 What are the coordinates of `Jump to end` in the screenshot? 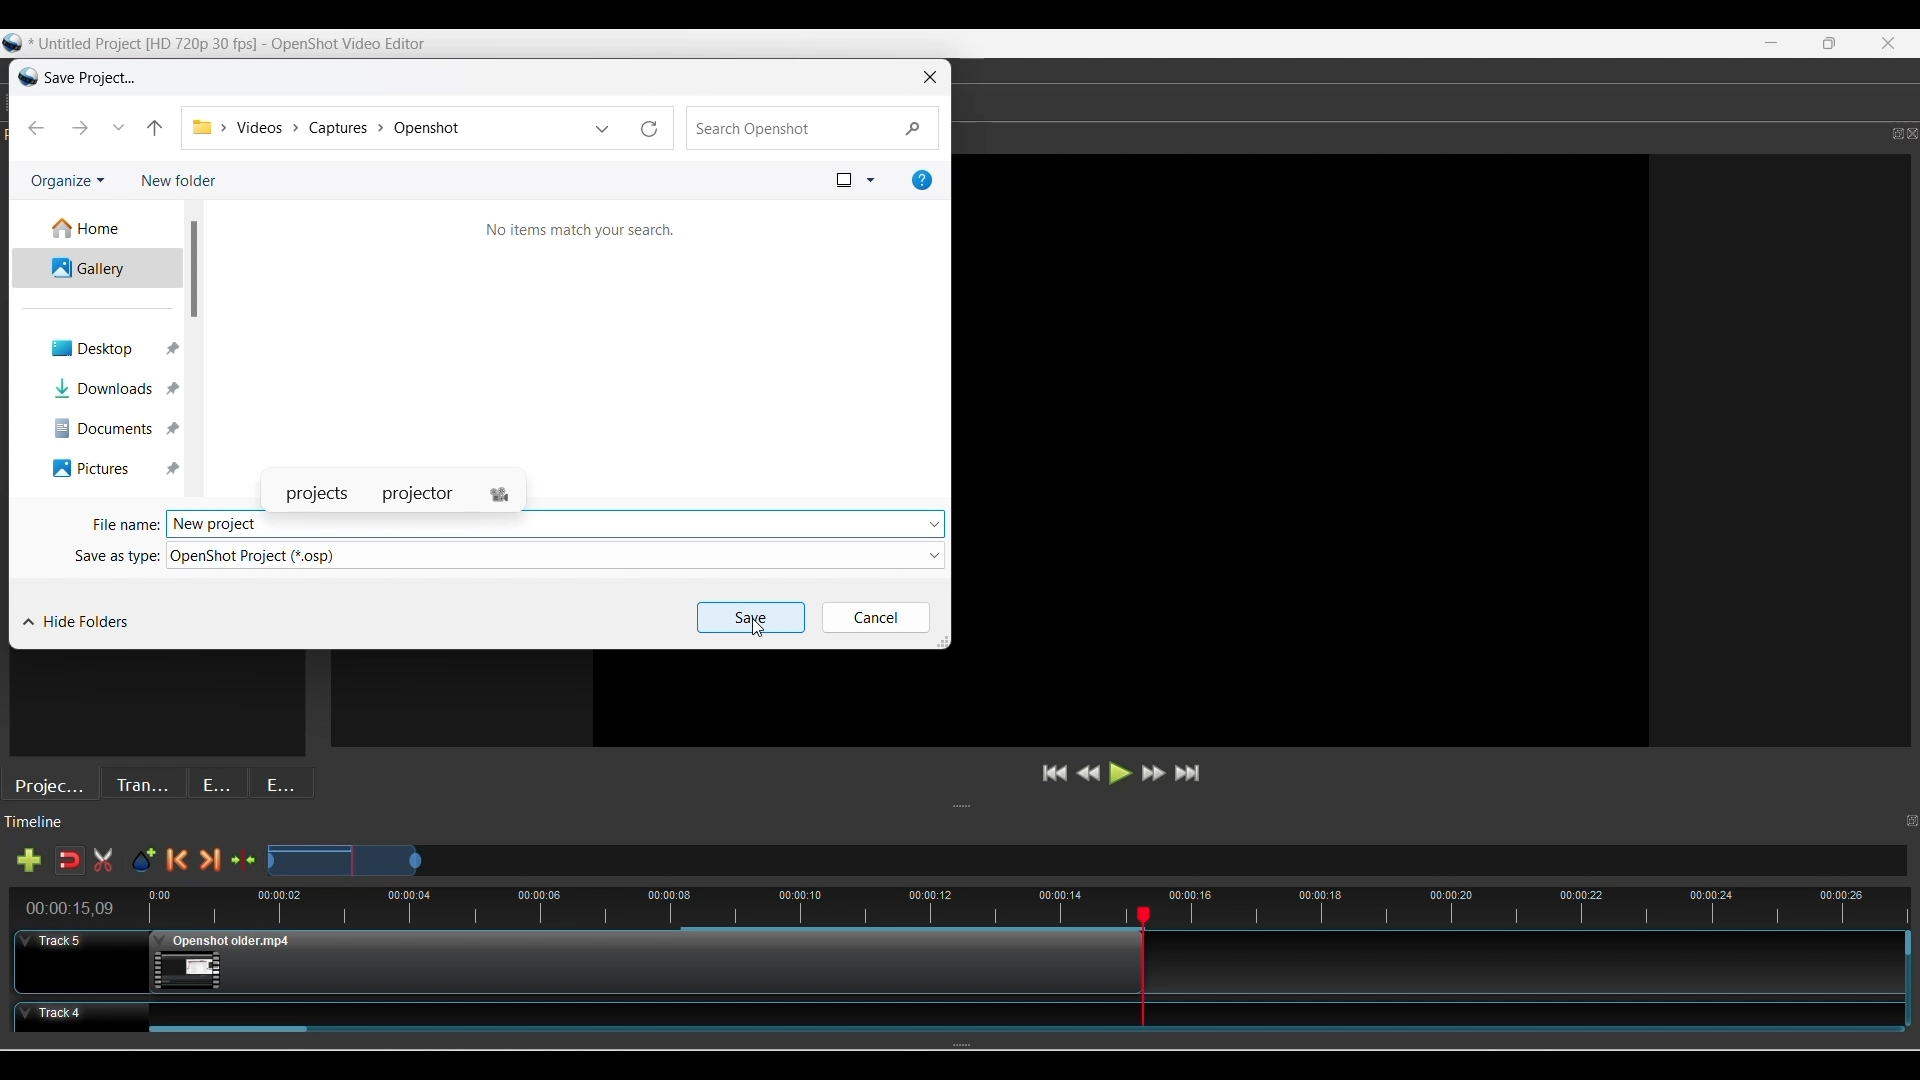 It's located at (1187, 773).